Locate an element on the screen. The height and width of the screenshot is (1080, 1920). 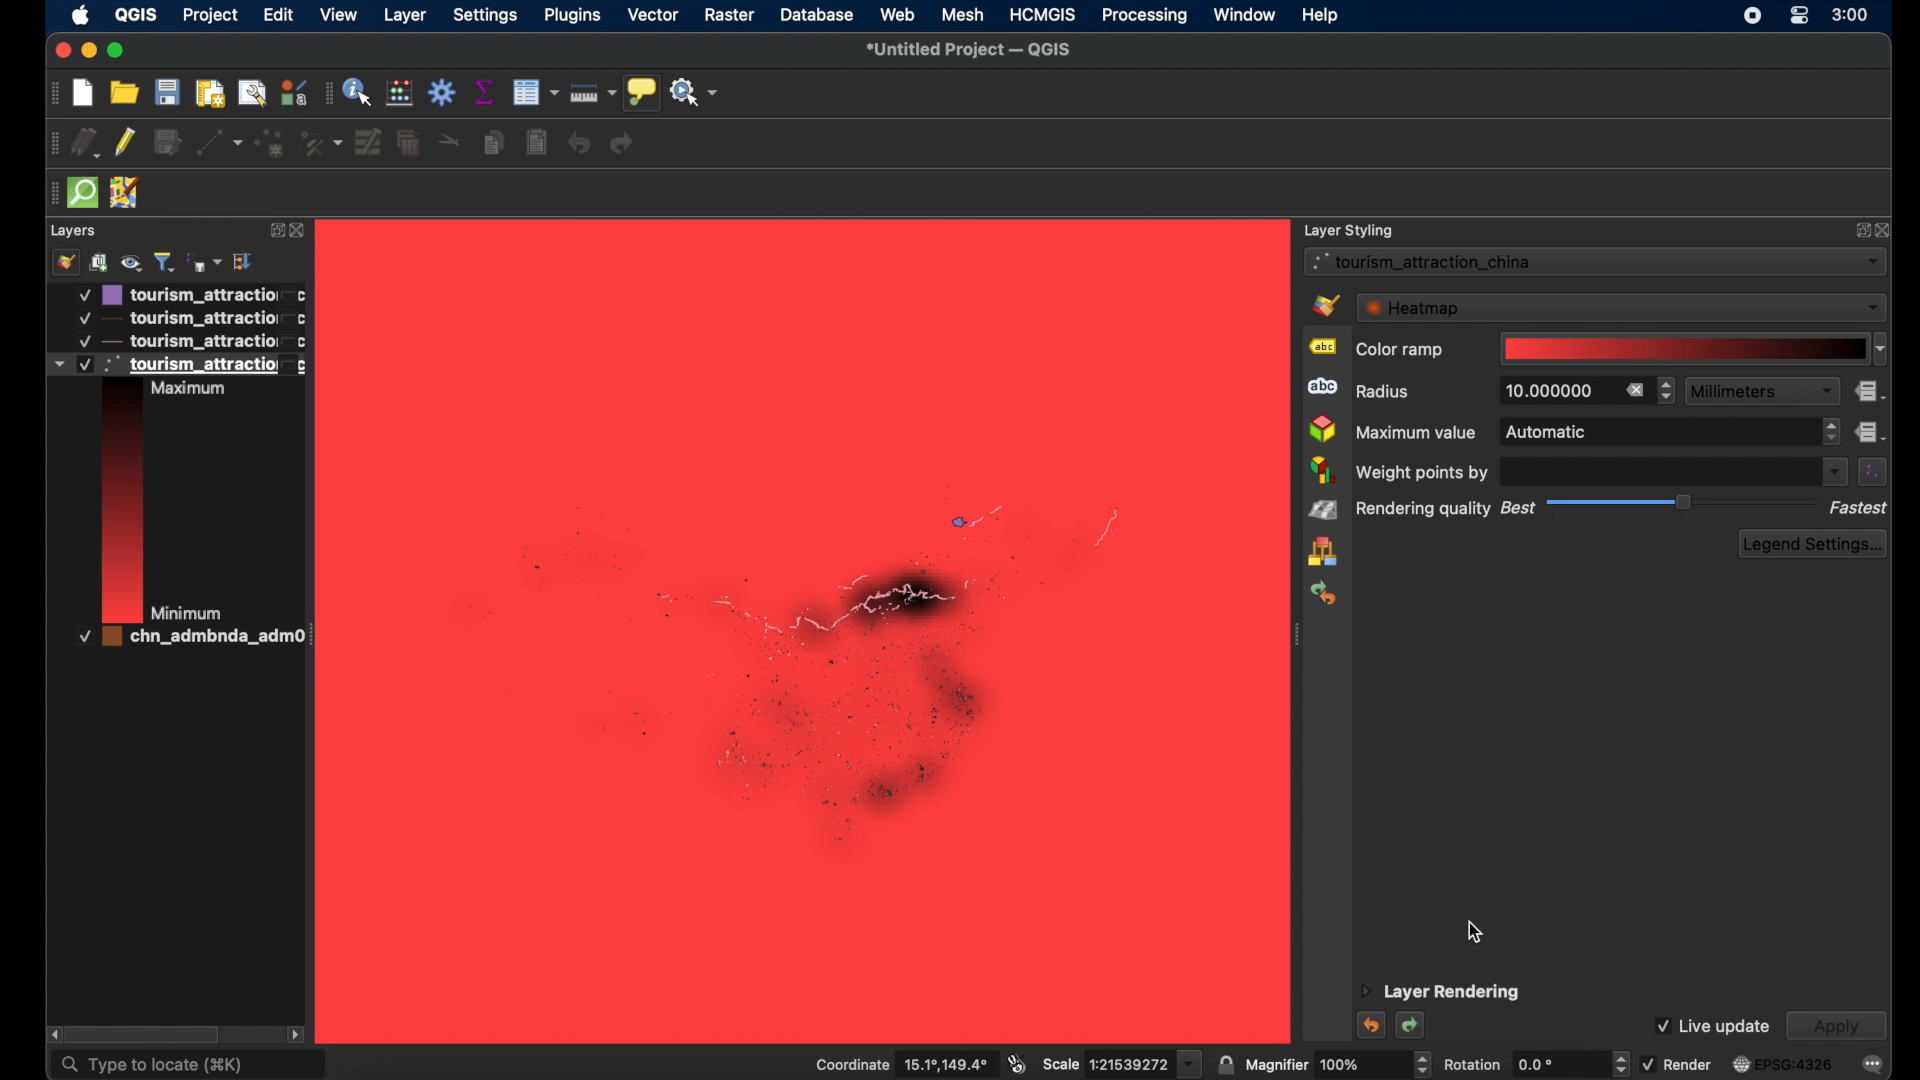
plugins is located at coordinates (573, 17).